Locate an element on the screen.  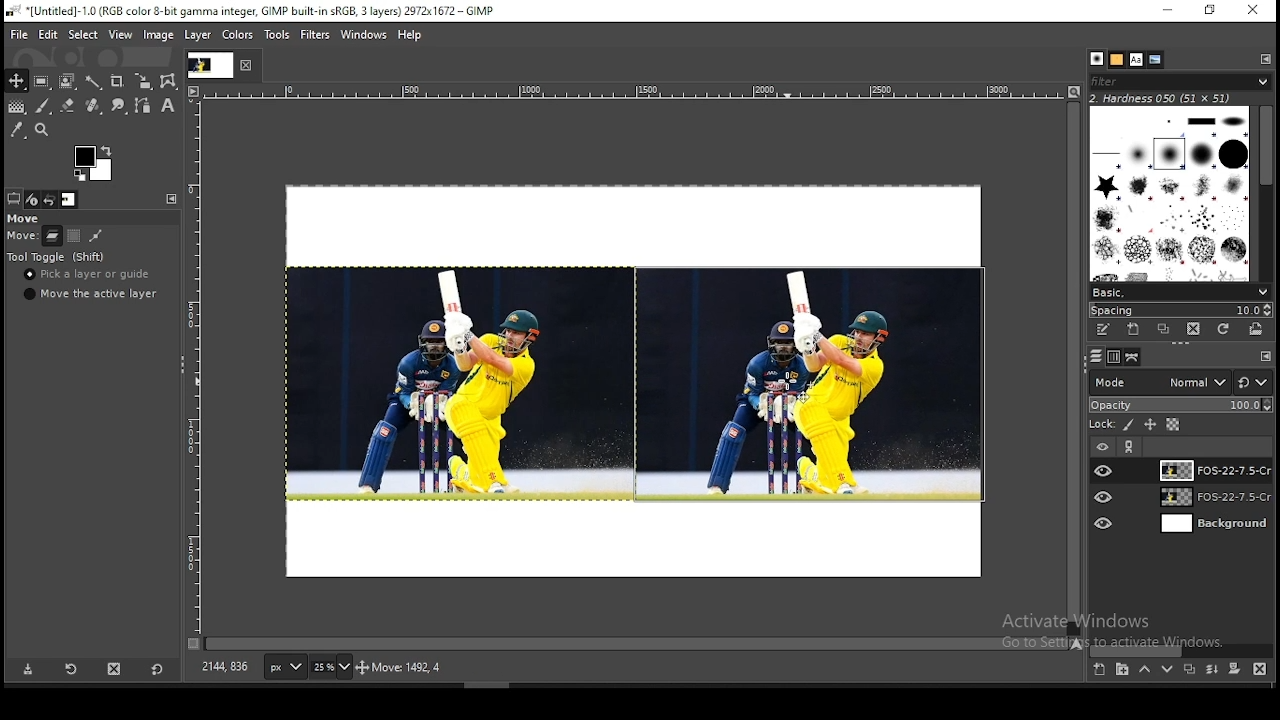
crop tool is located at coordinates (140, 82).